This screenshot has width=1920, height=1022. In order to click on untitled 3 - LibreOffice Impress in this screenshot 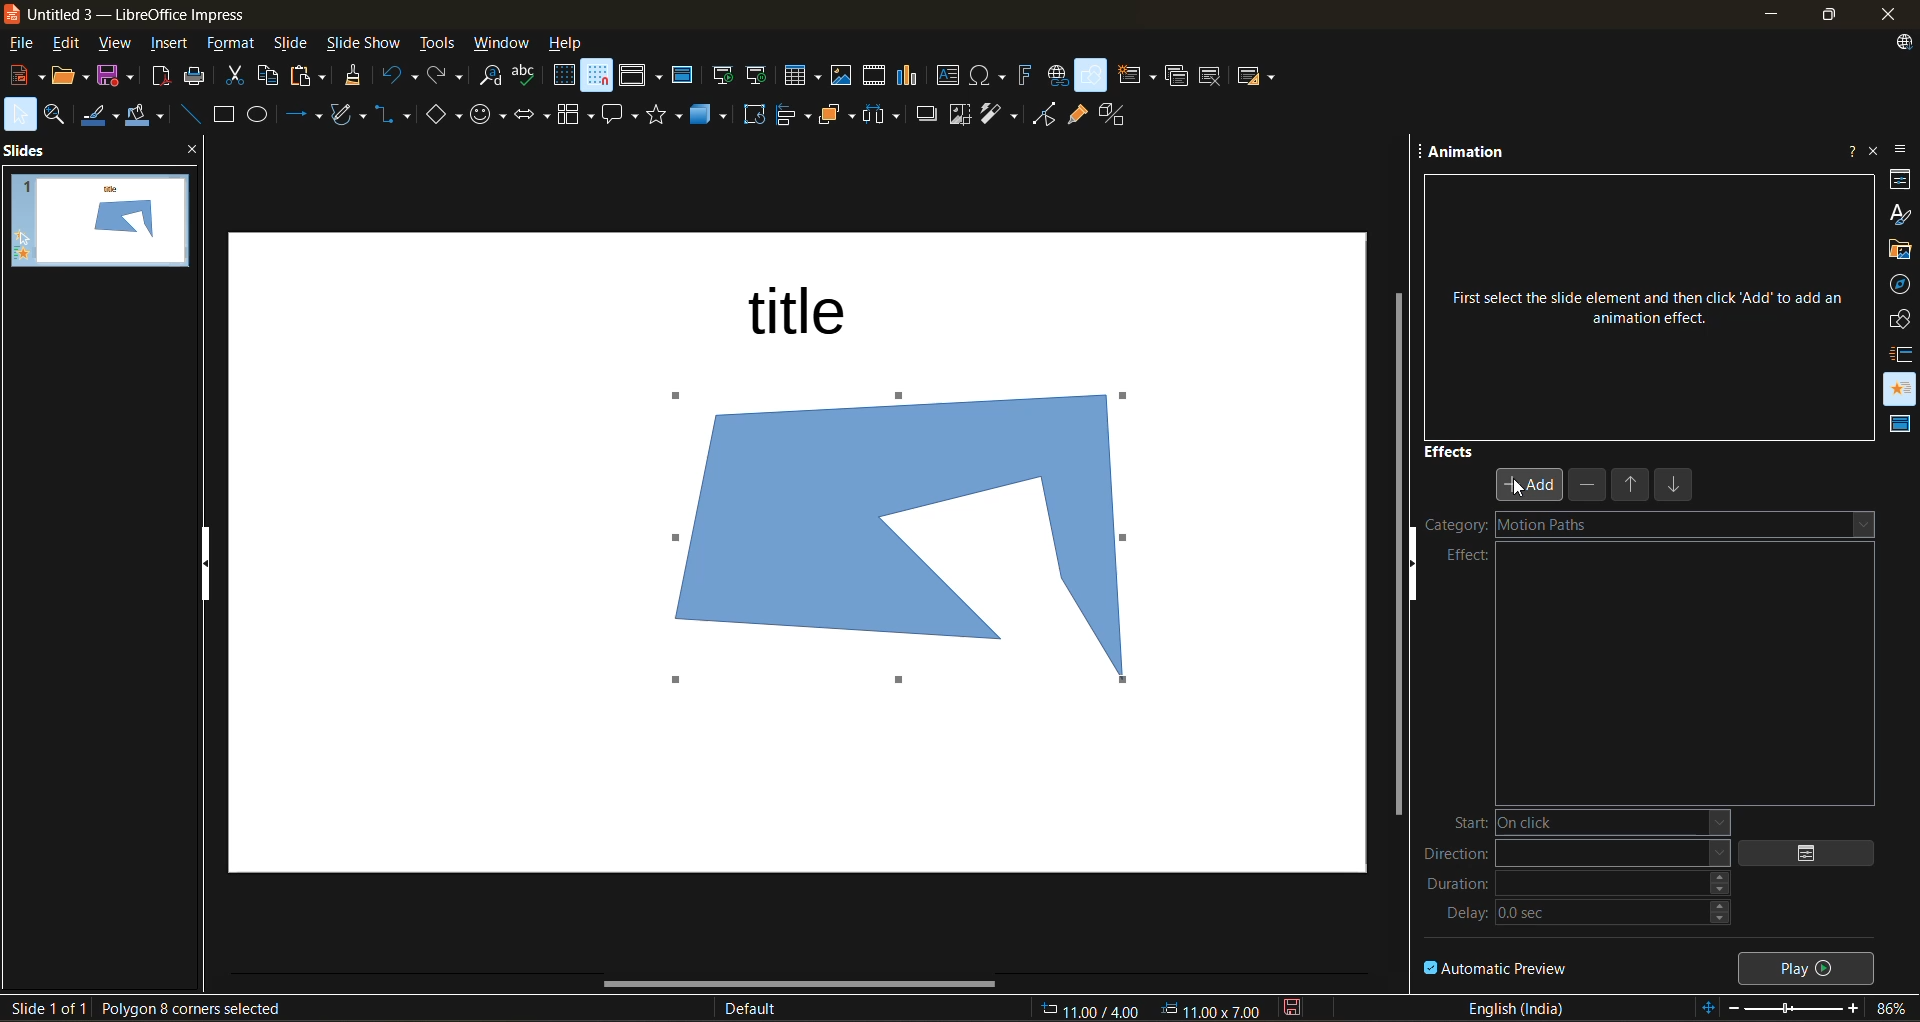, I will do `click(158, 12)`.